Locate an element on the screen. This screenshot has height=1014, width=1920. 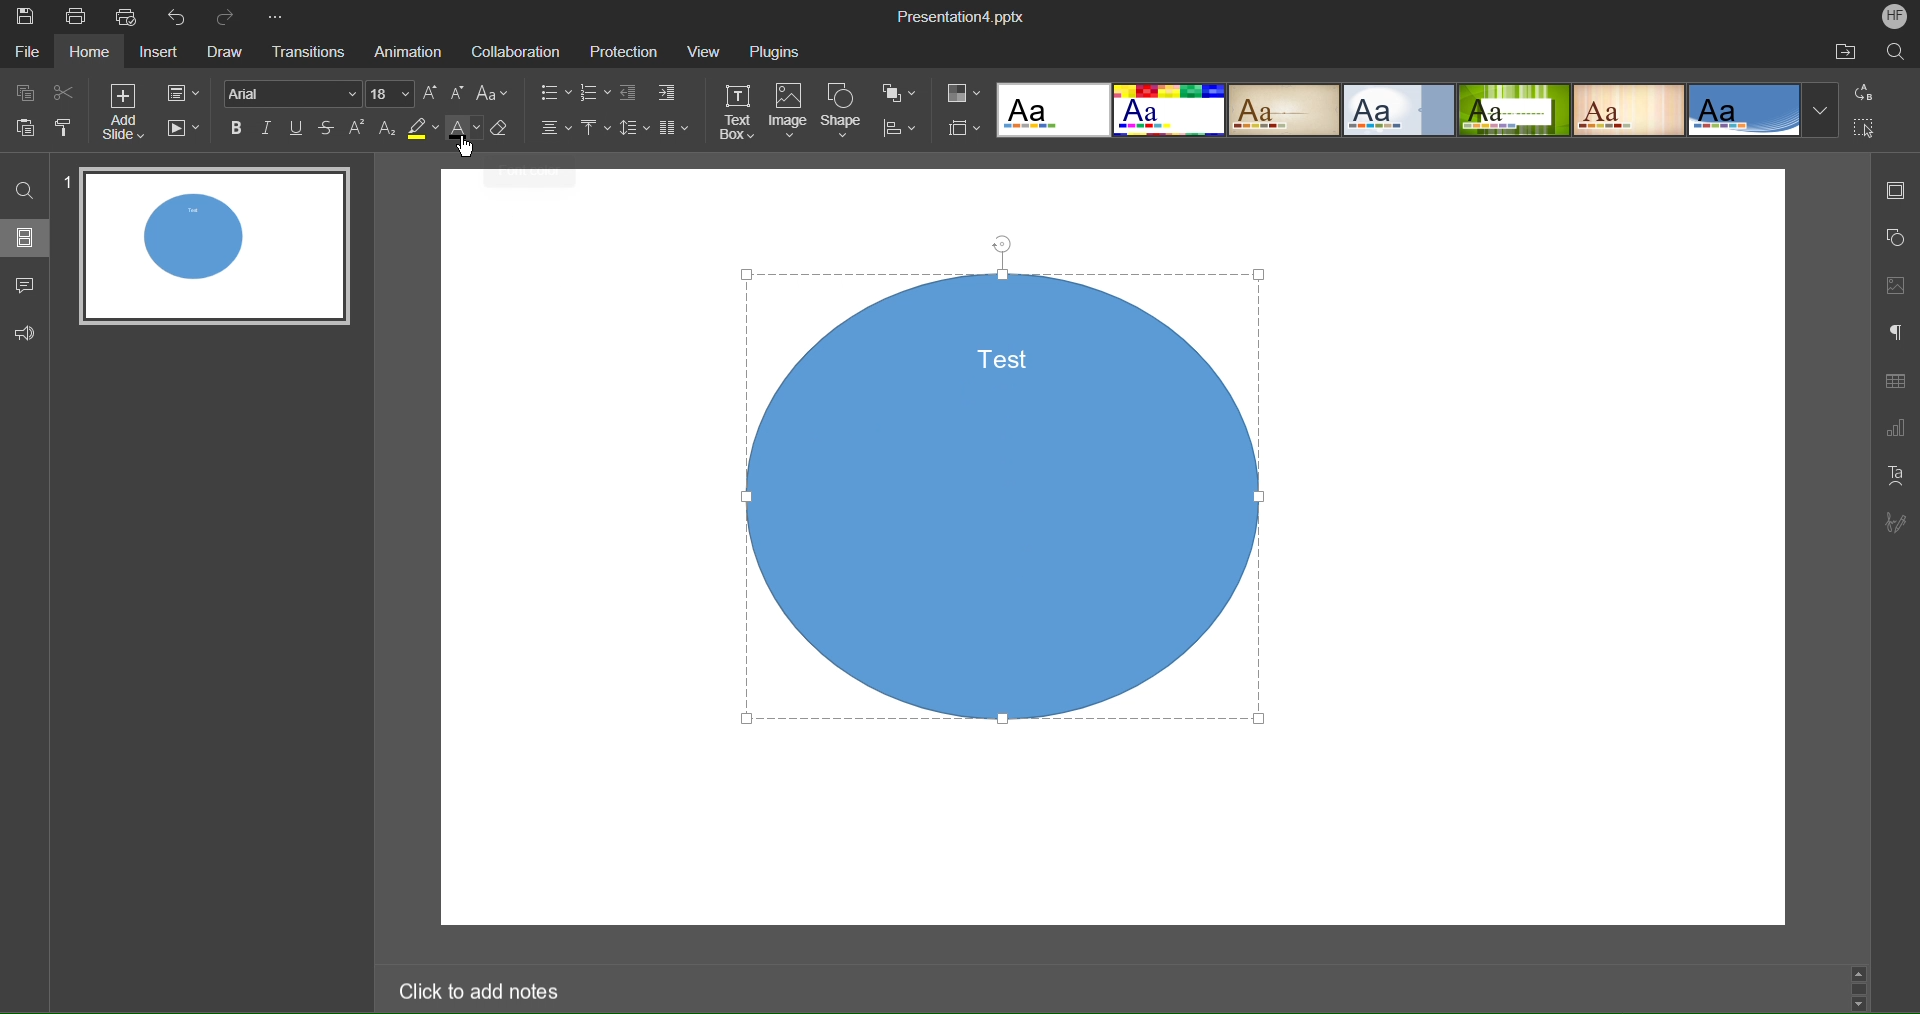
Indents is located at coordinates (655, 94).